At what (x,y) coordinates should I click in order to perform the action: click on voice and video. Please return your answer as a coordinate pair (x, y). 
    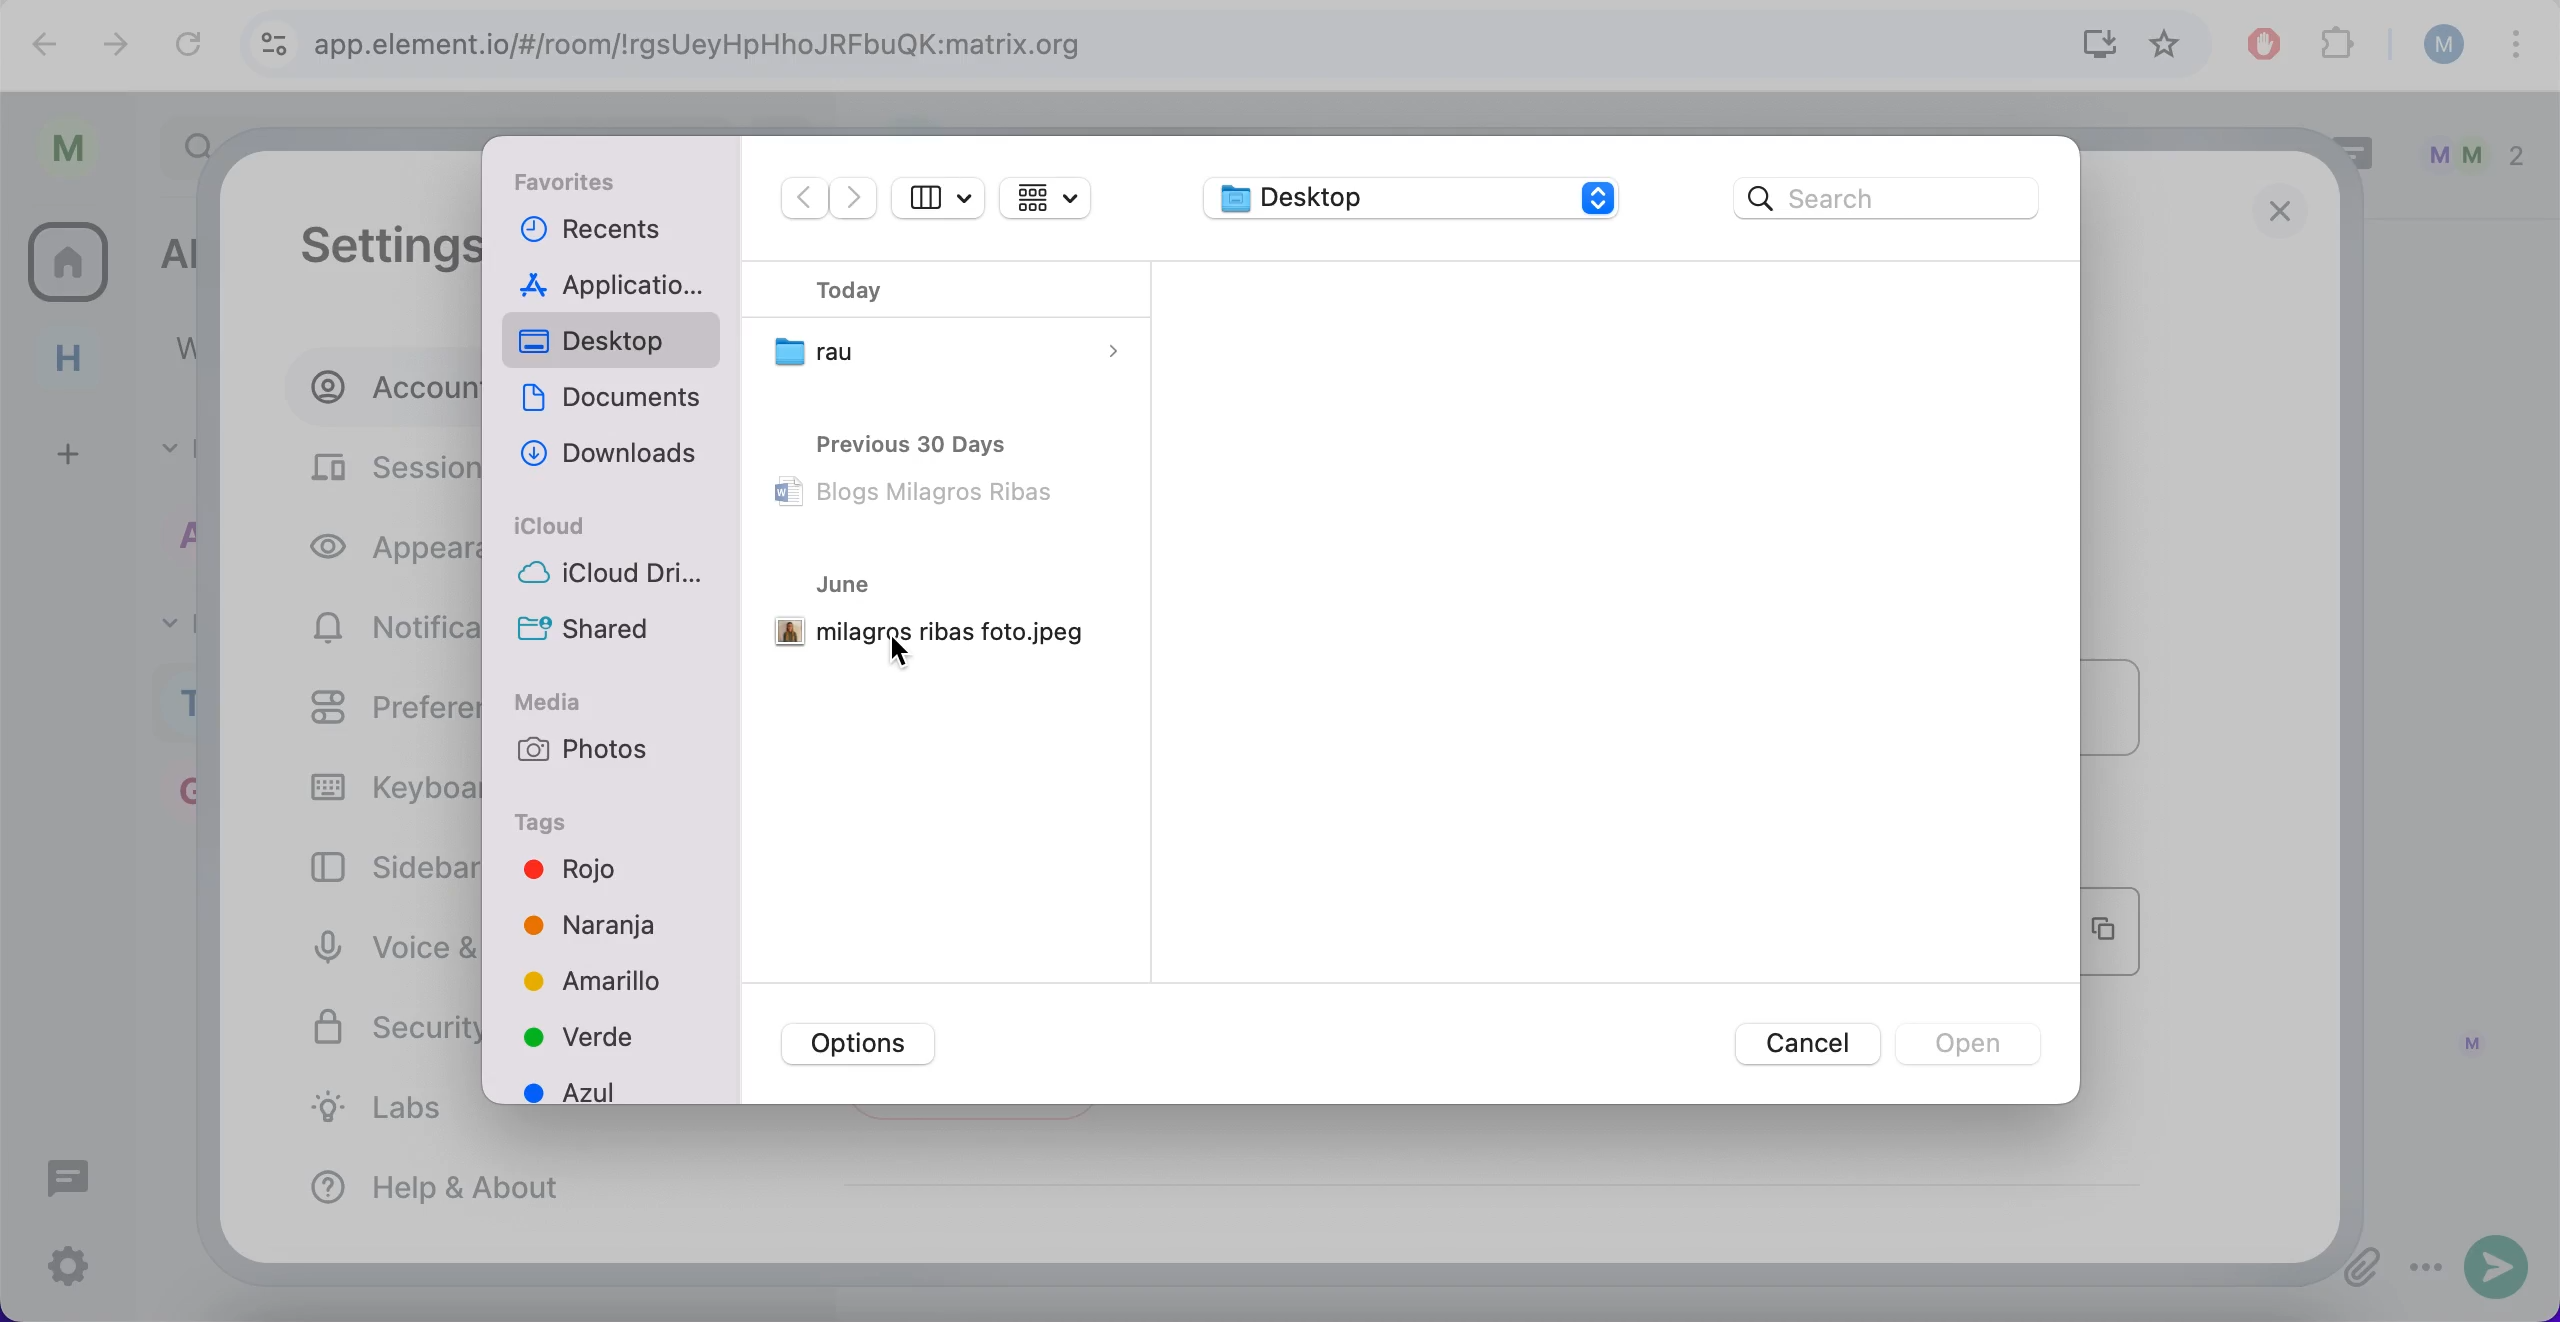
    Looking at the image, I should click on (385, 951).